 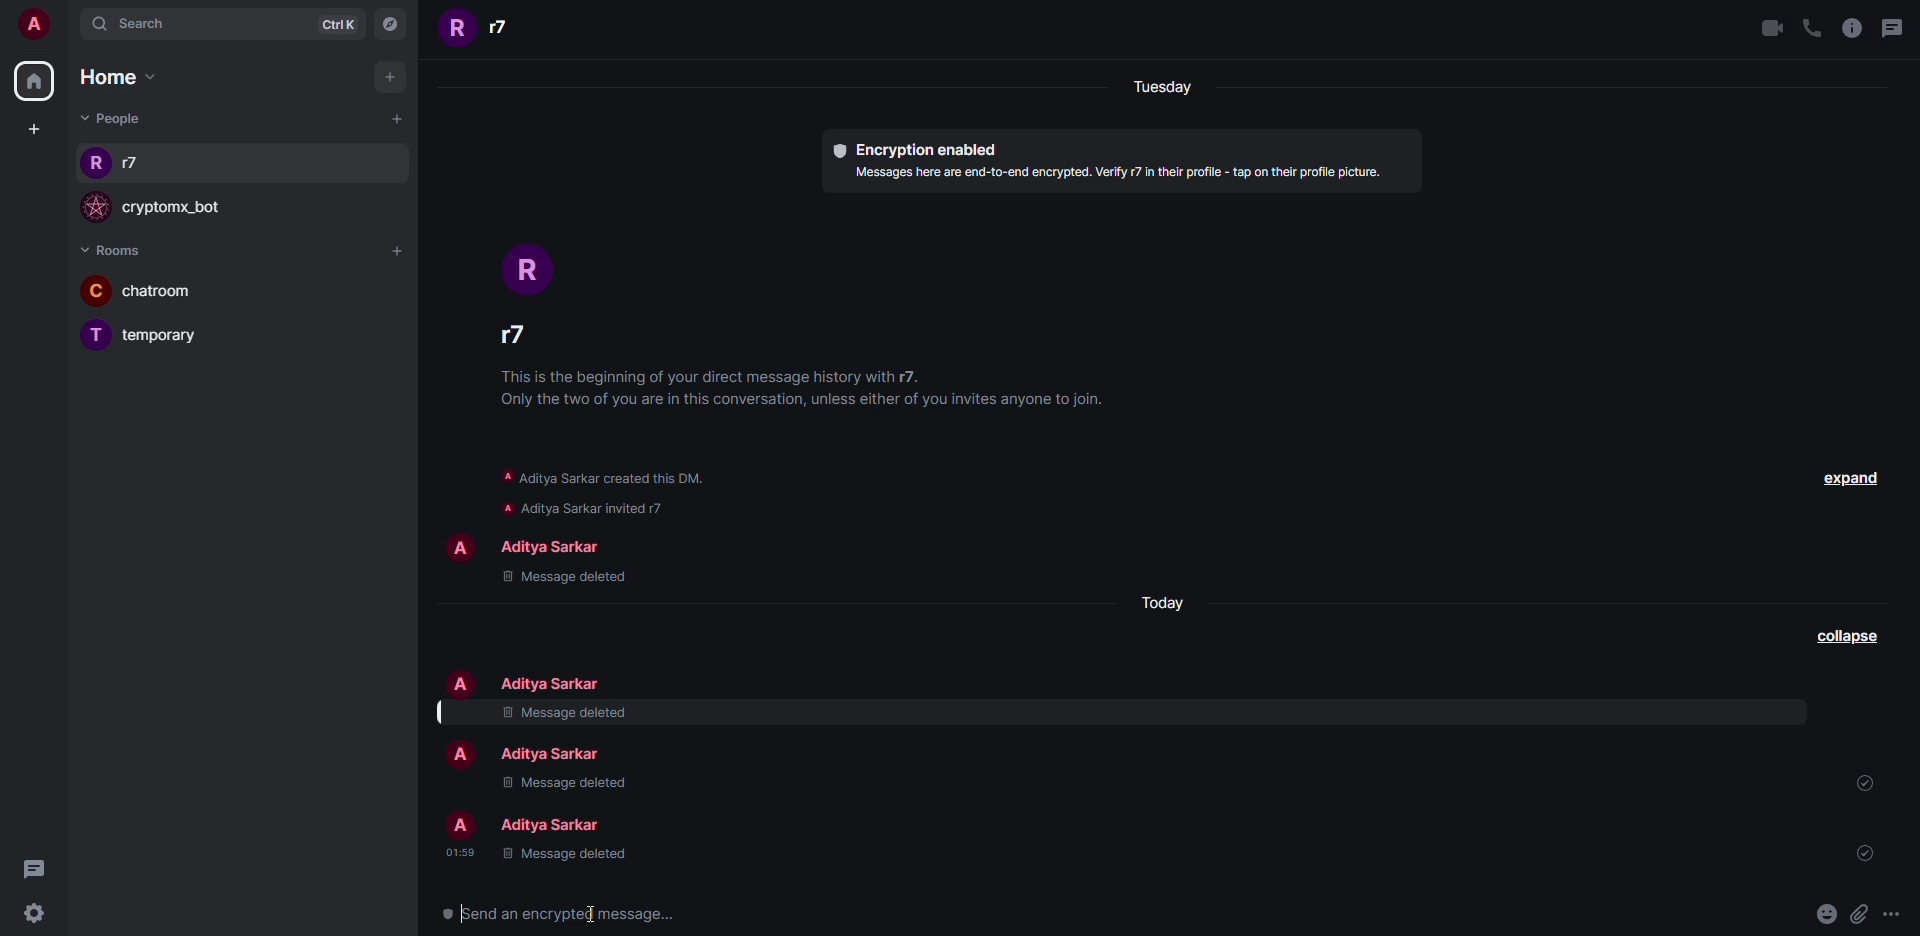 What do you see at coordinates (119, 250) in the screenshot?
I see `rooms` at bounding box center [119, 250].